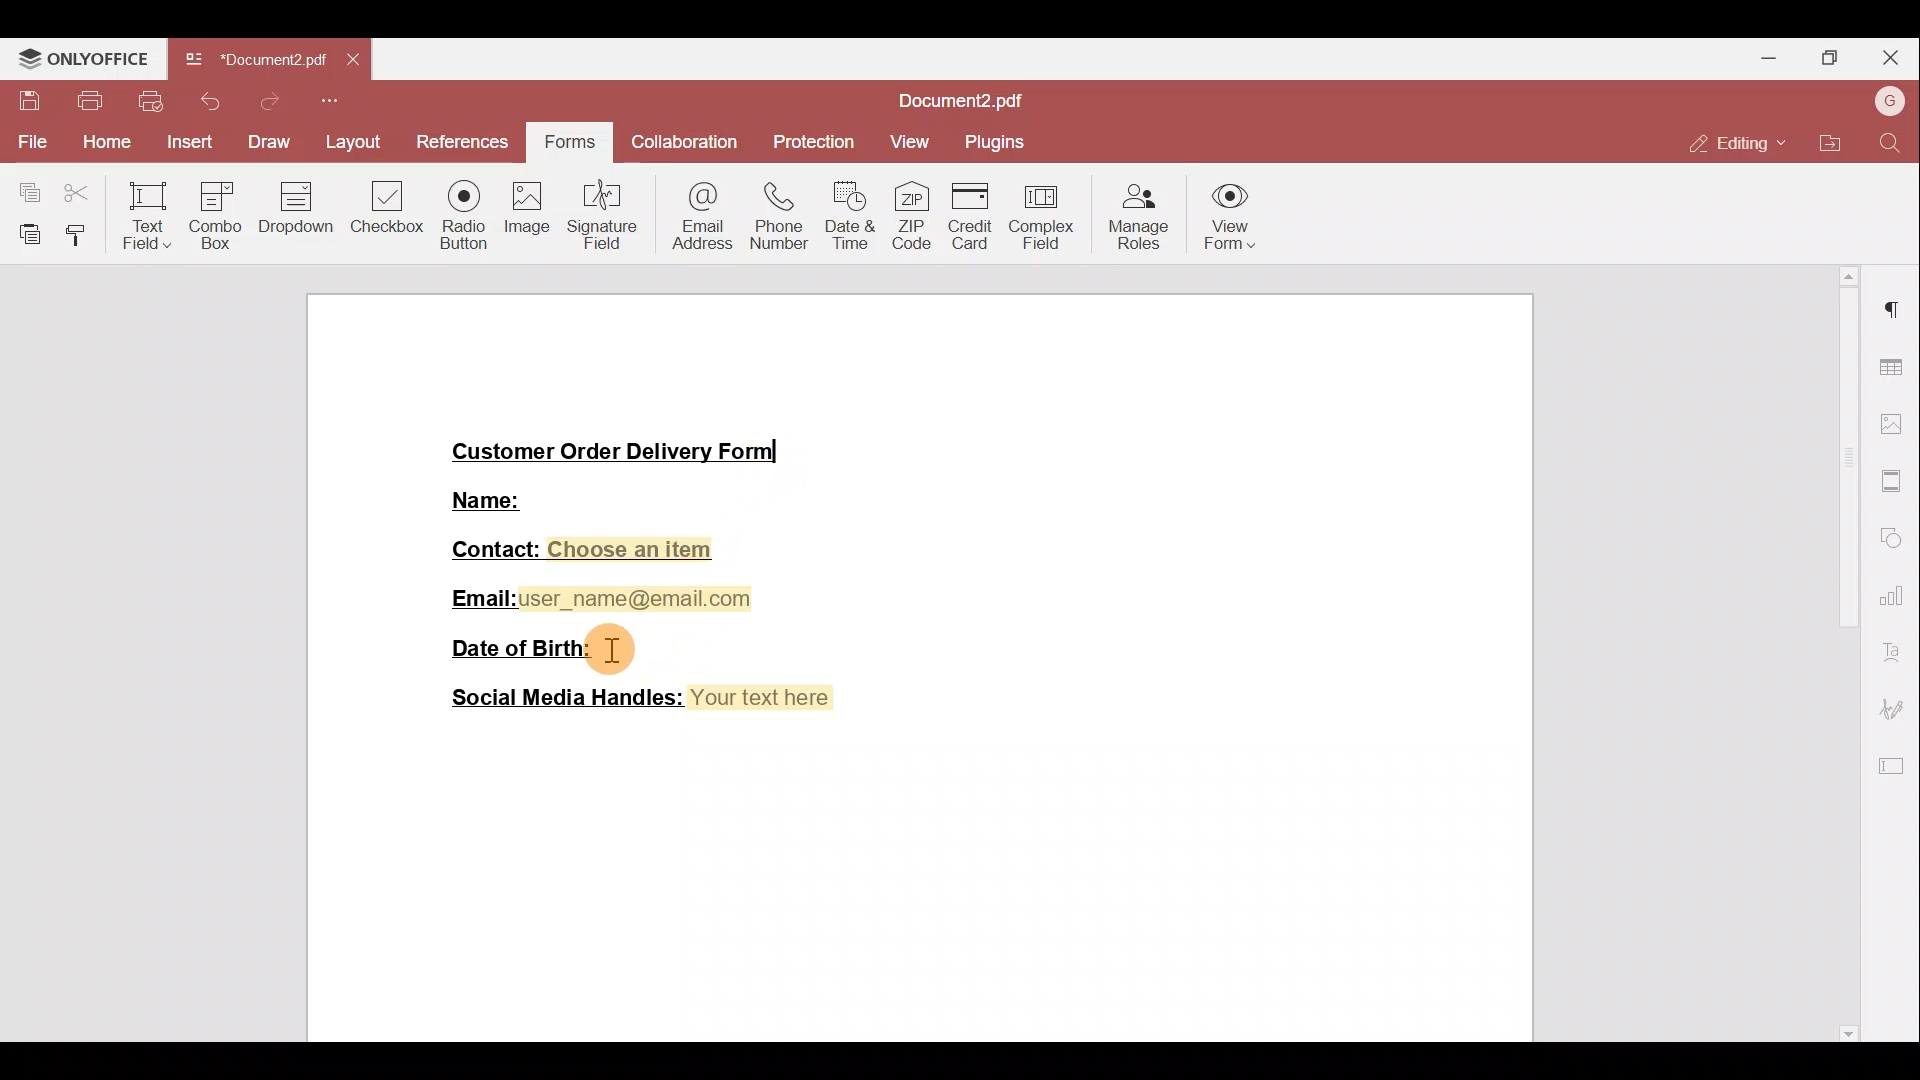  Describe the element at coordinates (616, 452) in the screenshot. I see `Customer Order Delivery Form|` at that location.